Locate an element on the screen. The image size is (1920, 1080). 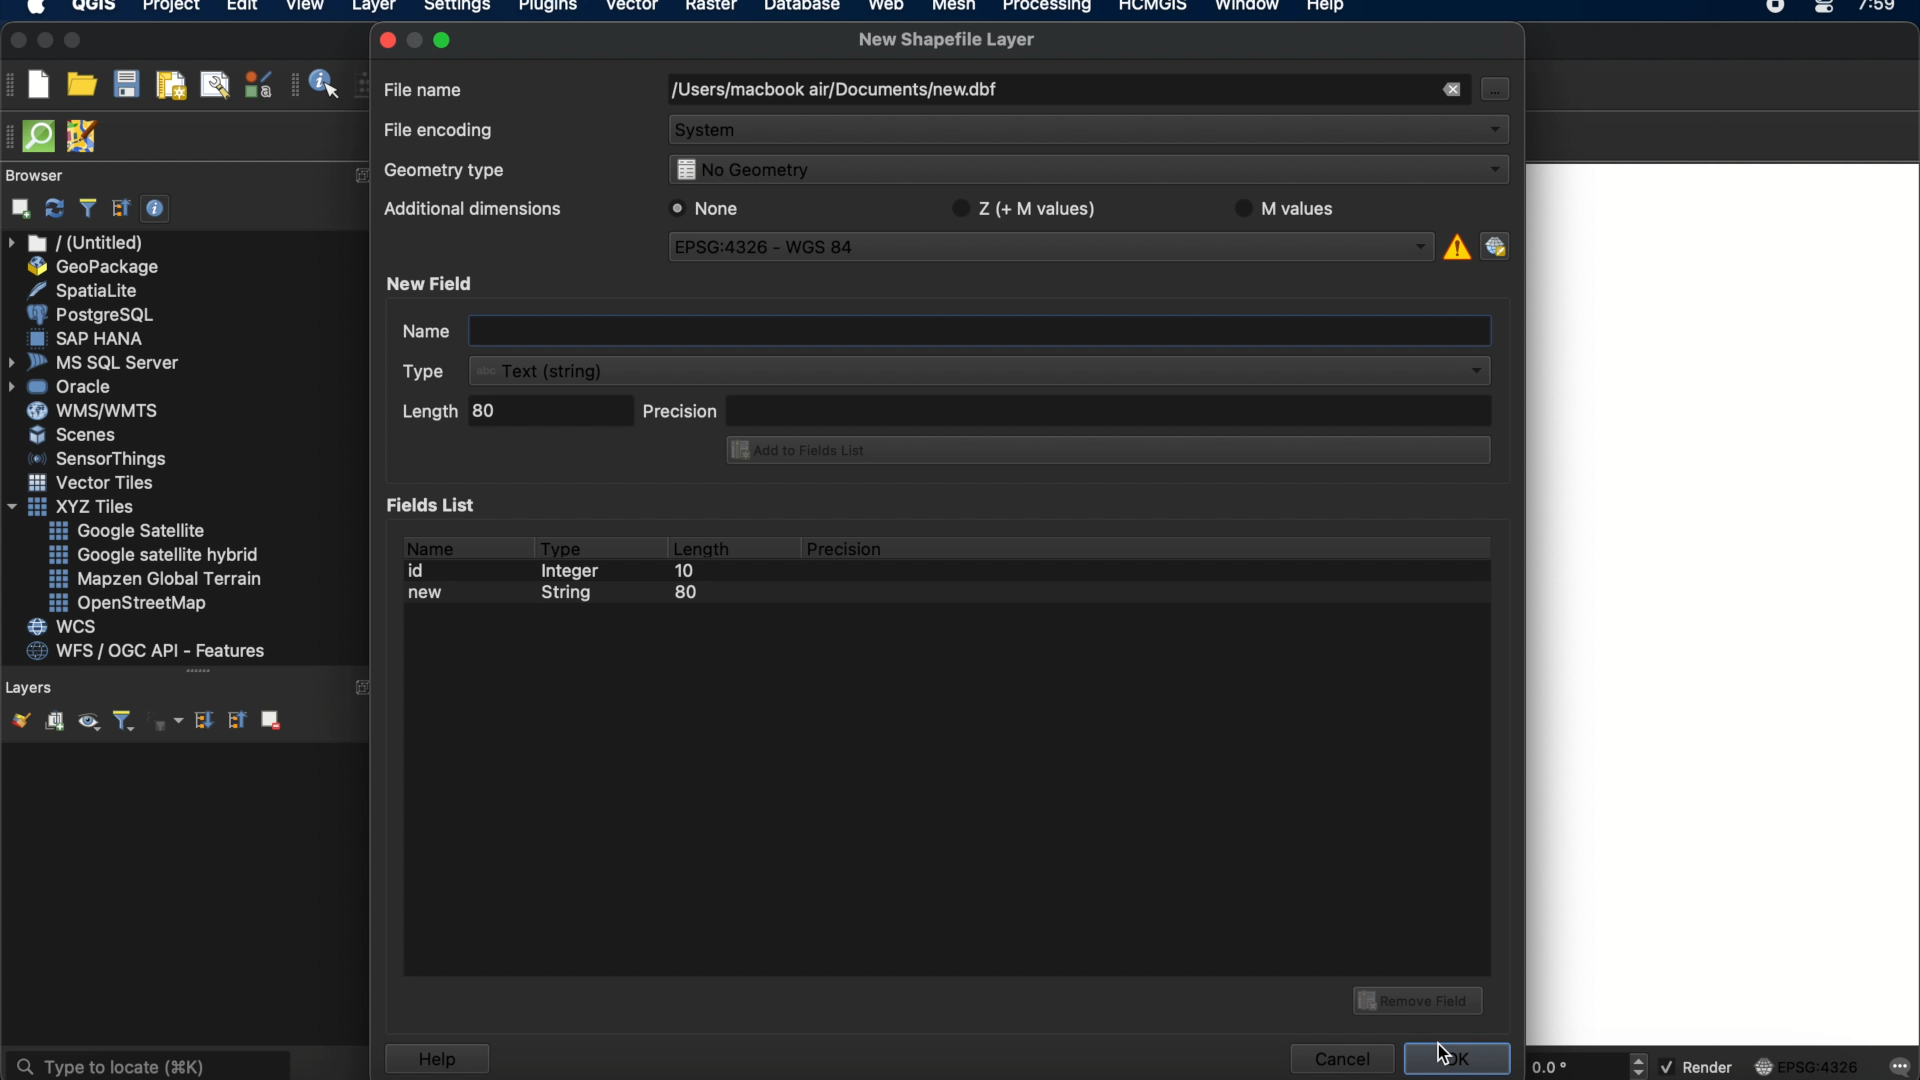
hidden toolbar is located at coordinates (12, 135).